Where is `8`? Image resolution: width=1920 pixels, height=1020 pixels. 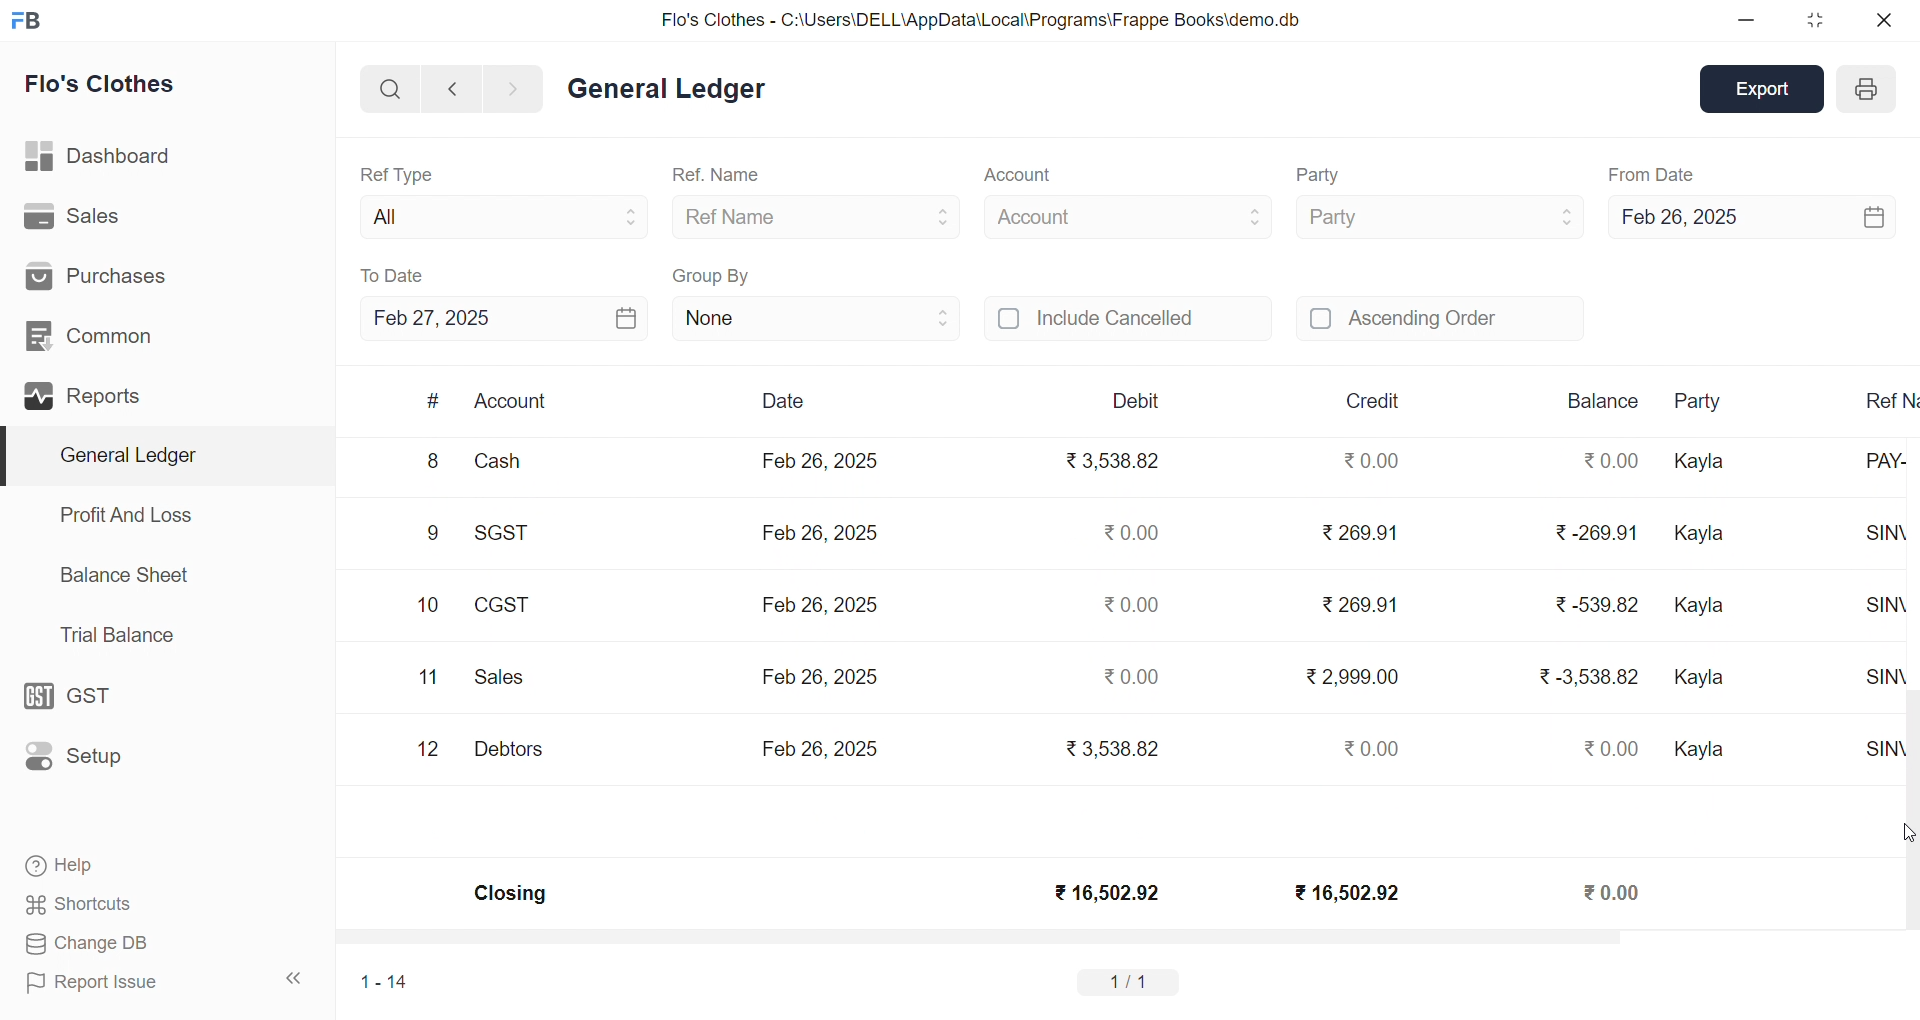
8 is located at coordinates (431, 463).